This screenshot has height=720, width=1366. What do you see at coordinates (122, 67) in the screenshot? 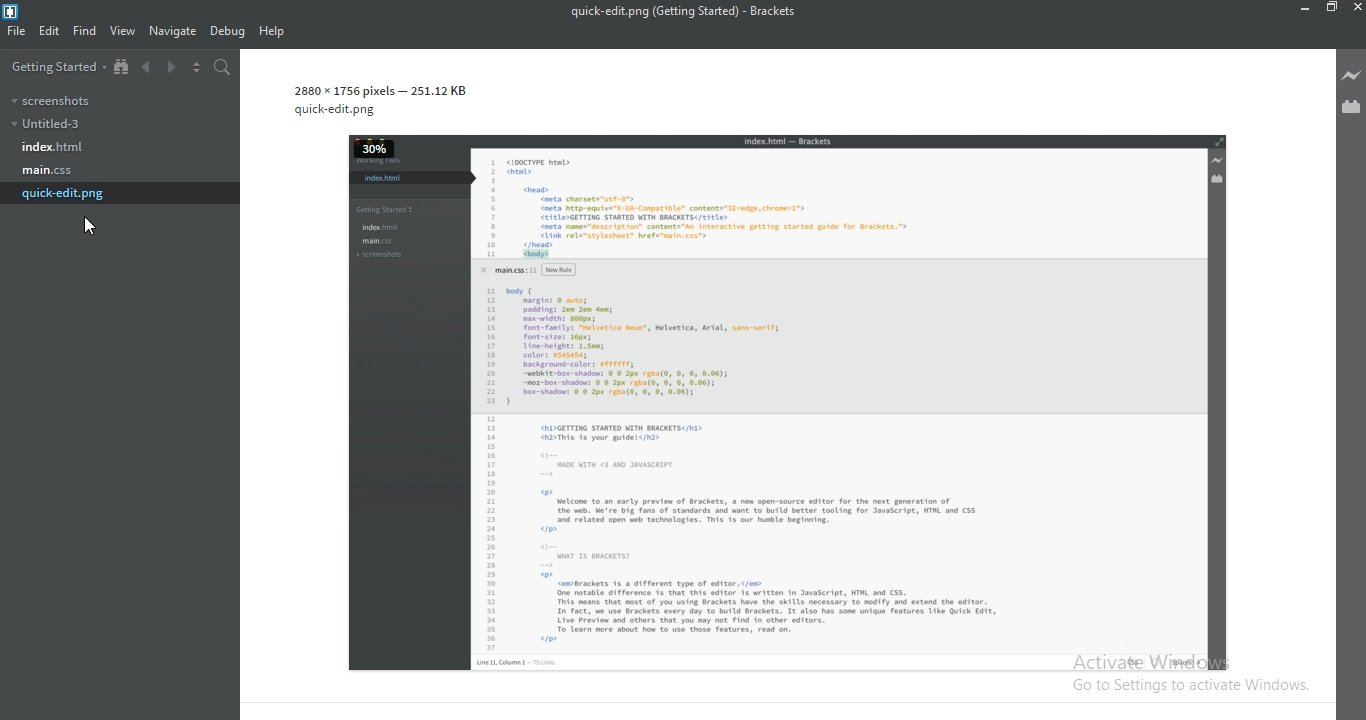
I see `show in file tree` at bounding box center [122, 67].